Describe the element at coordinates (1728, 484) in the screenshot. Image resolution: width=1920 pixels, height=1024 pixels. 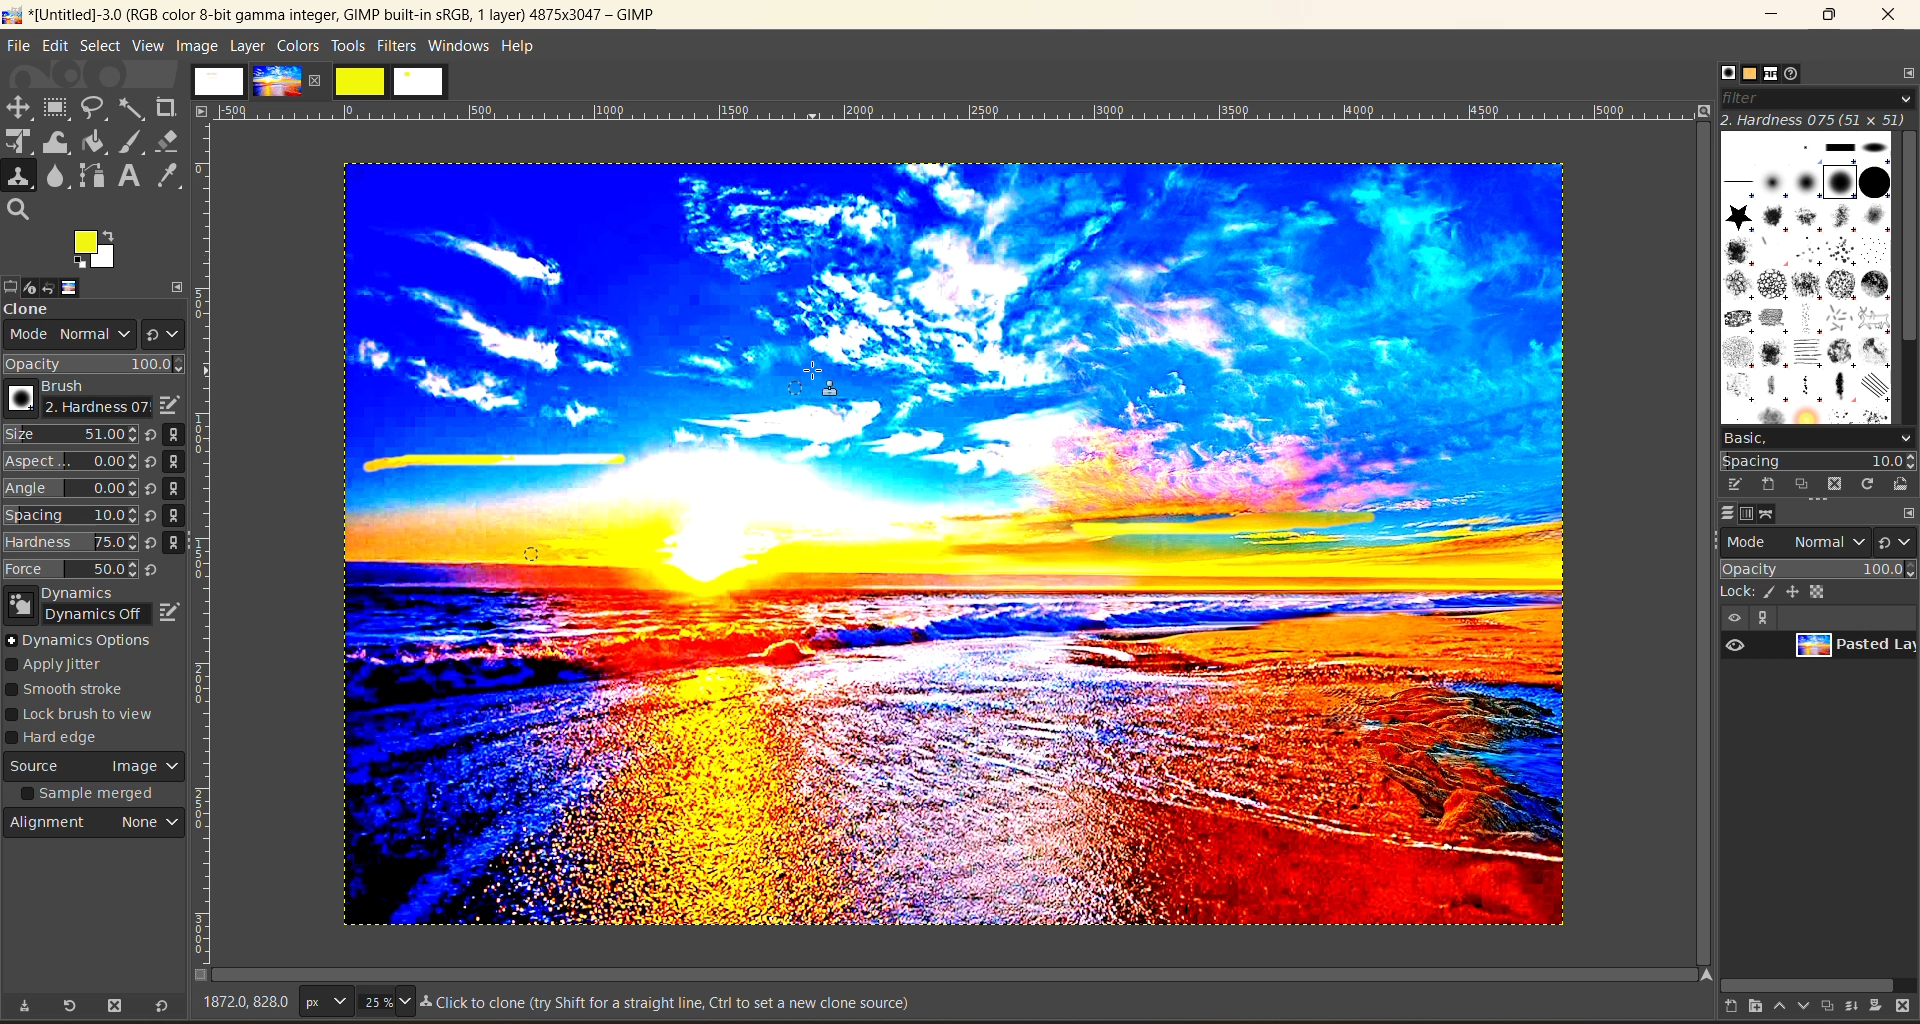
I see `edit this brush` at that location.